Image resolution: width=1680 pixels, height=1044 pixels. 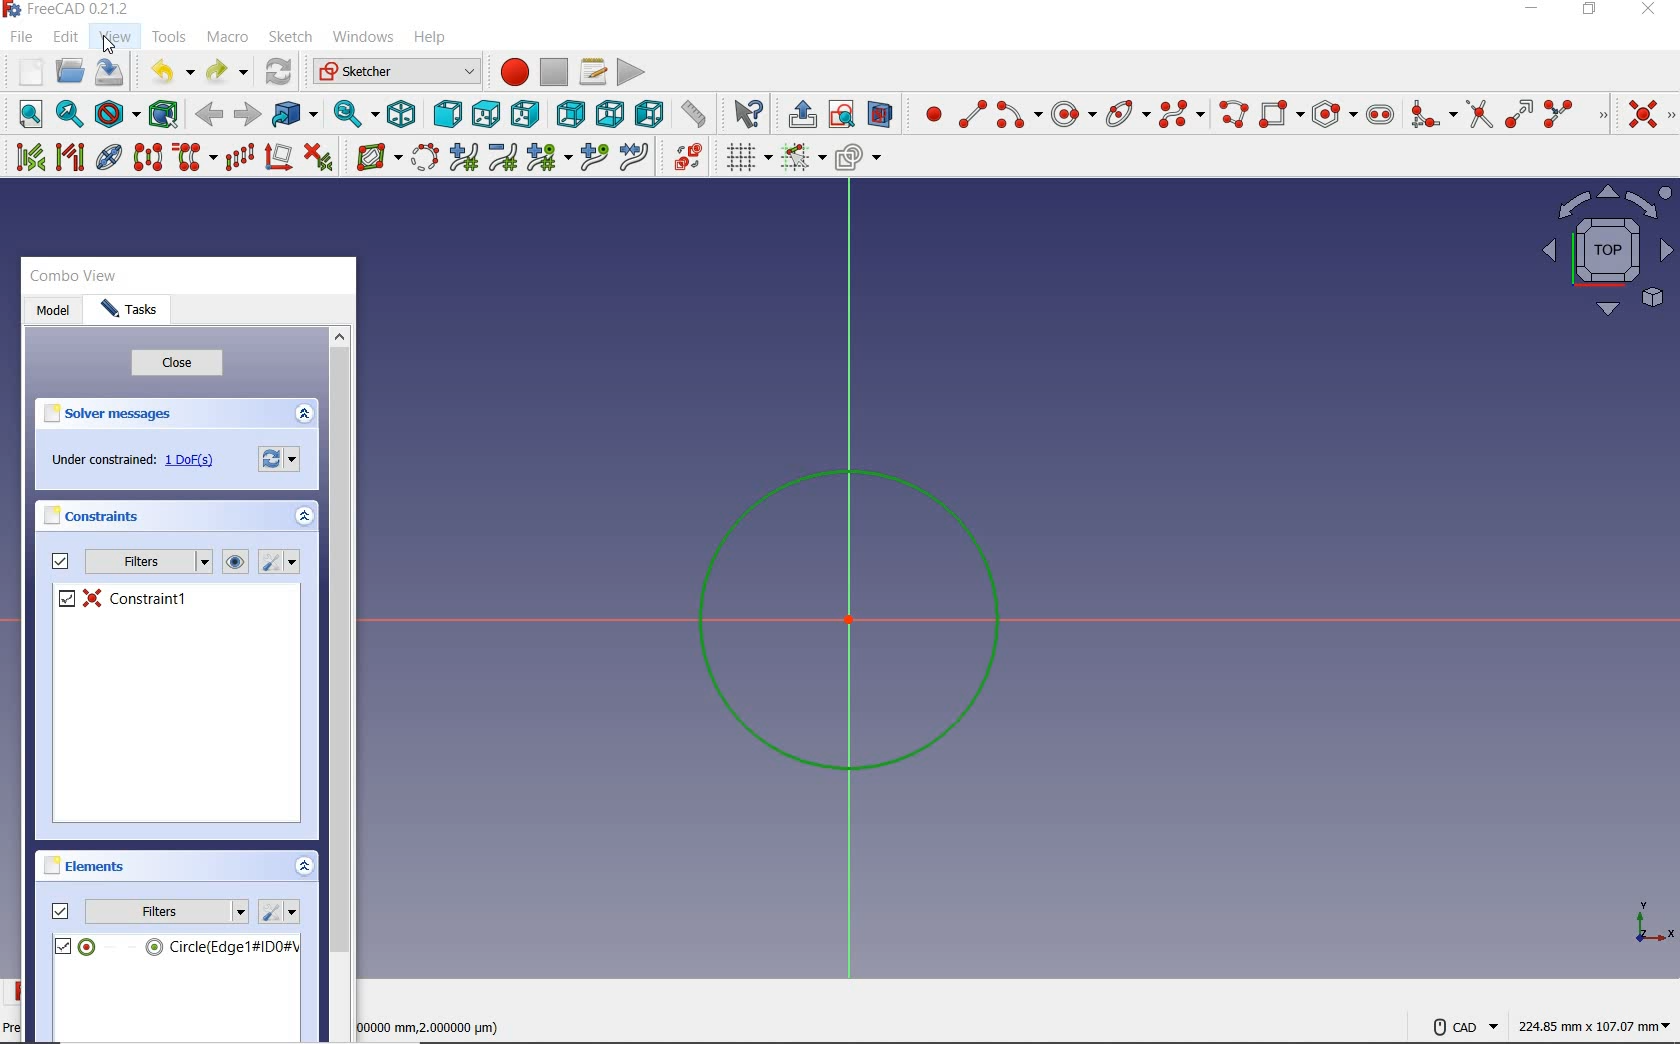 What do you see at coordinates (593, 72) in the screenshot?
I see `macros` at bounding box center [593, 72].